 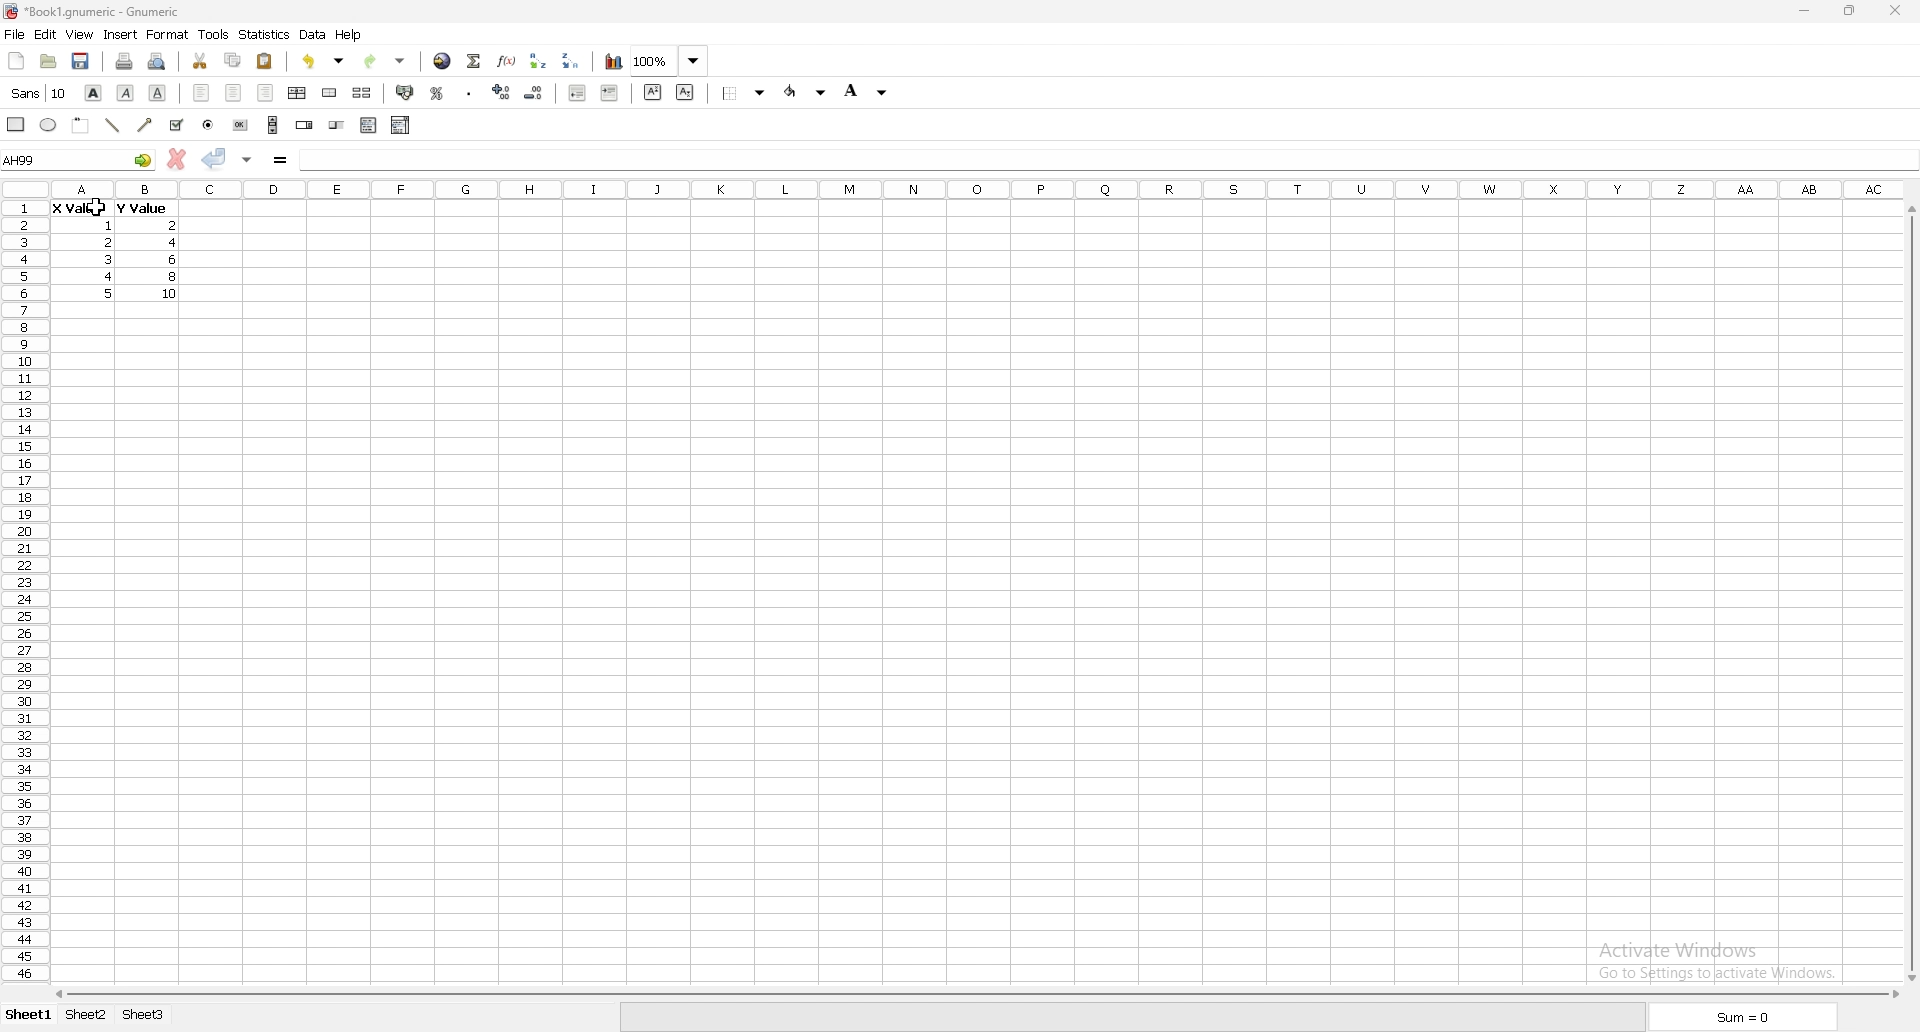 What do you see at coordinates (400, 124) in the screenshot?
I see `combo box` at bounding box center [400, 124].